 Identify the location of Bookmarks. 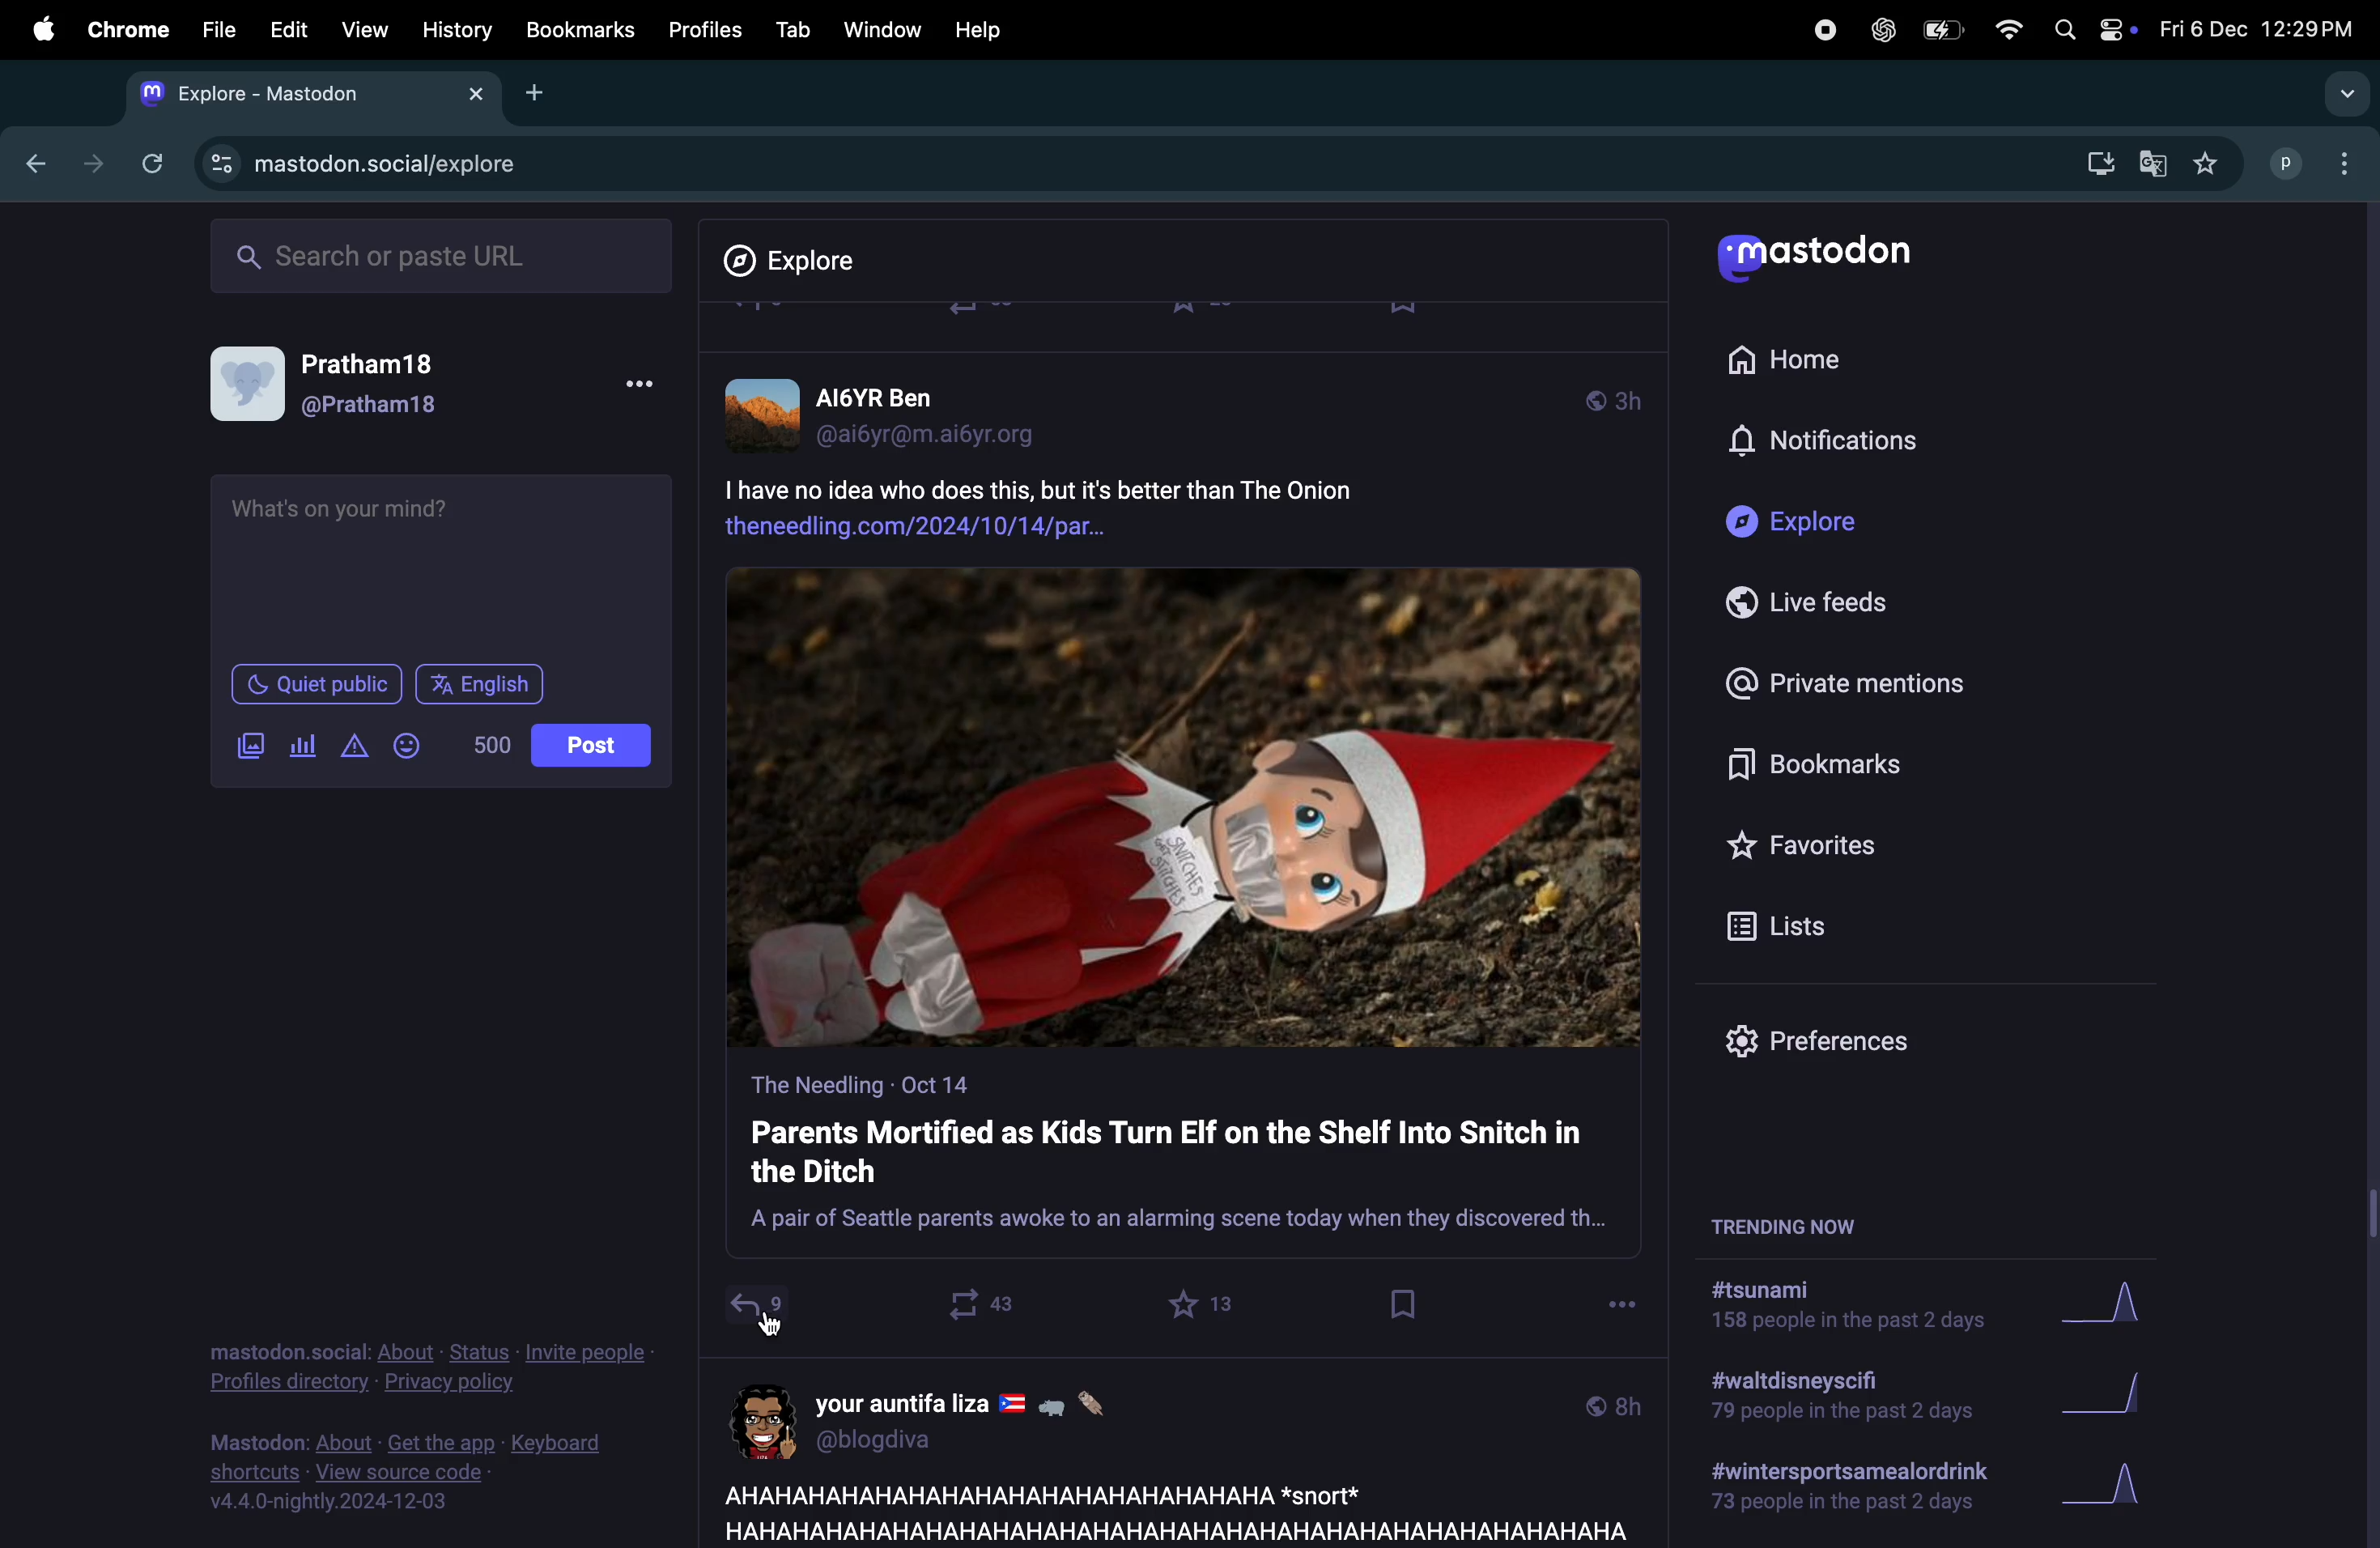
(1827, 768).